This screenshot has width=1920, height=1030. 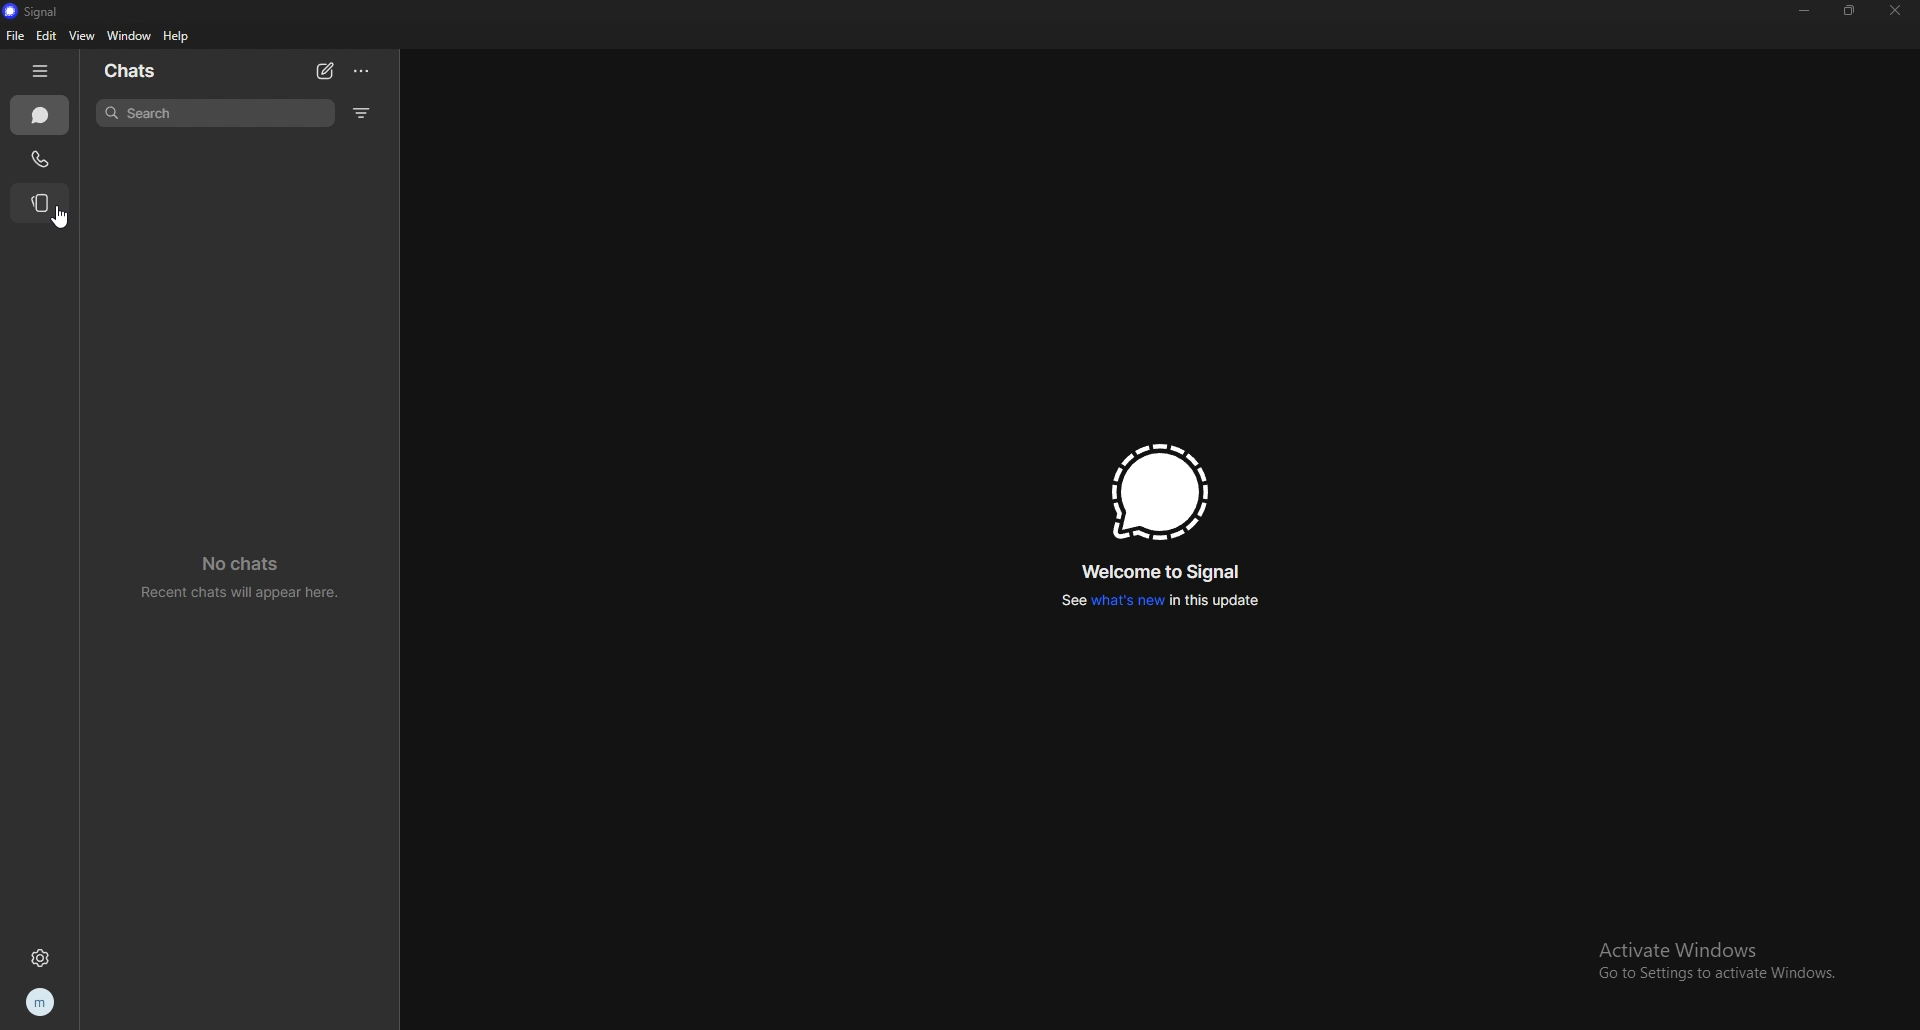 What do you see at coordinates (1805, 11) in the screenshot?
I see `minimize` at bounding box center [1805, 11].